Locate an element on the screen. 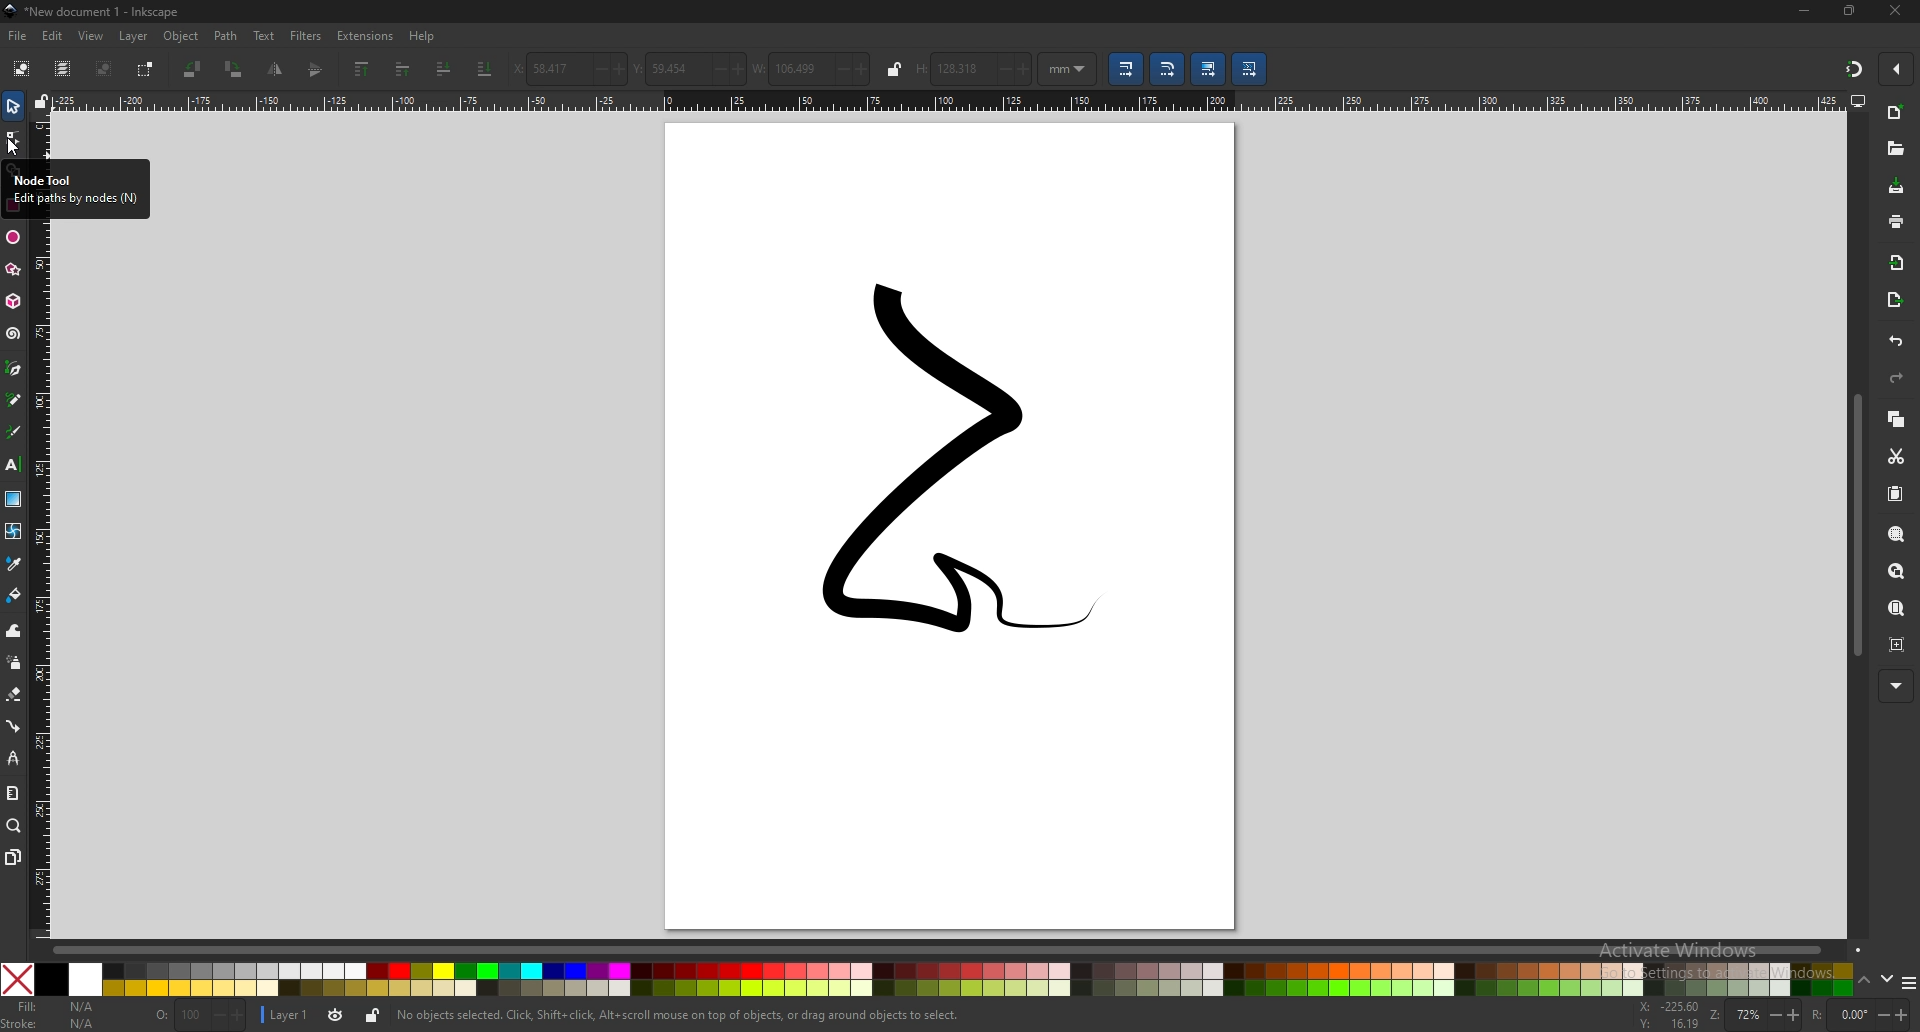  print is located at coordinates (1897, 223).